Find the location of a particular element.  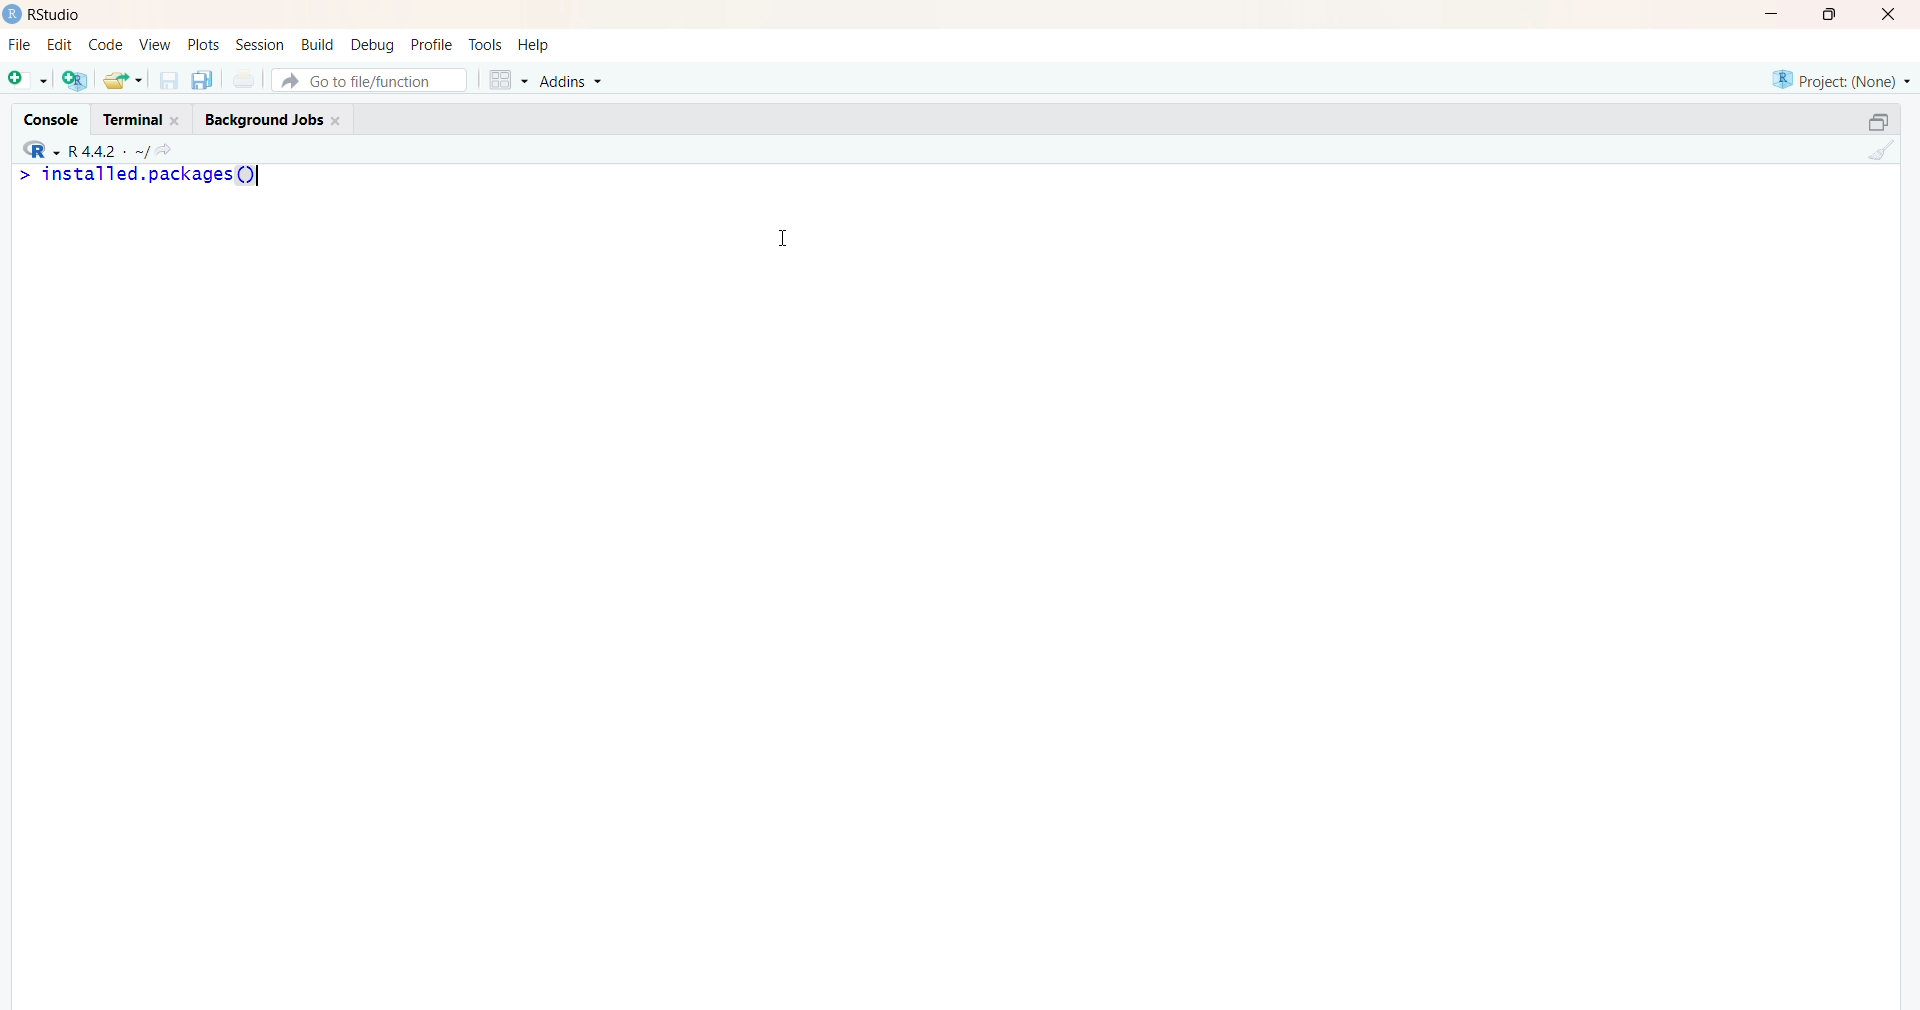

project(none) is located at coordinates (1838, 78).